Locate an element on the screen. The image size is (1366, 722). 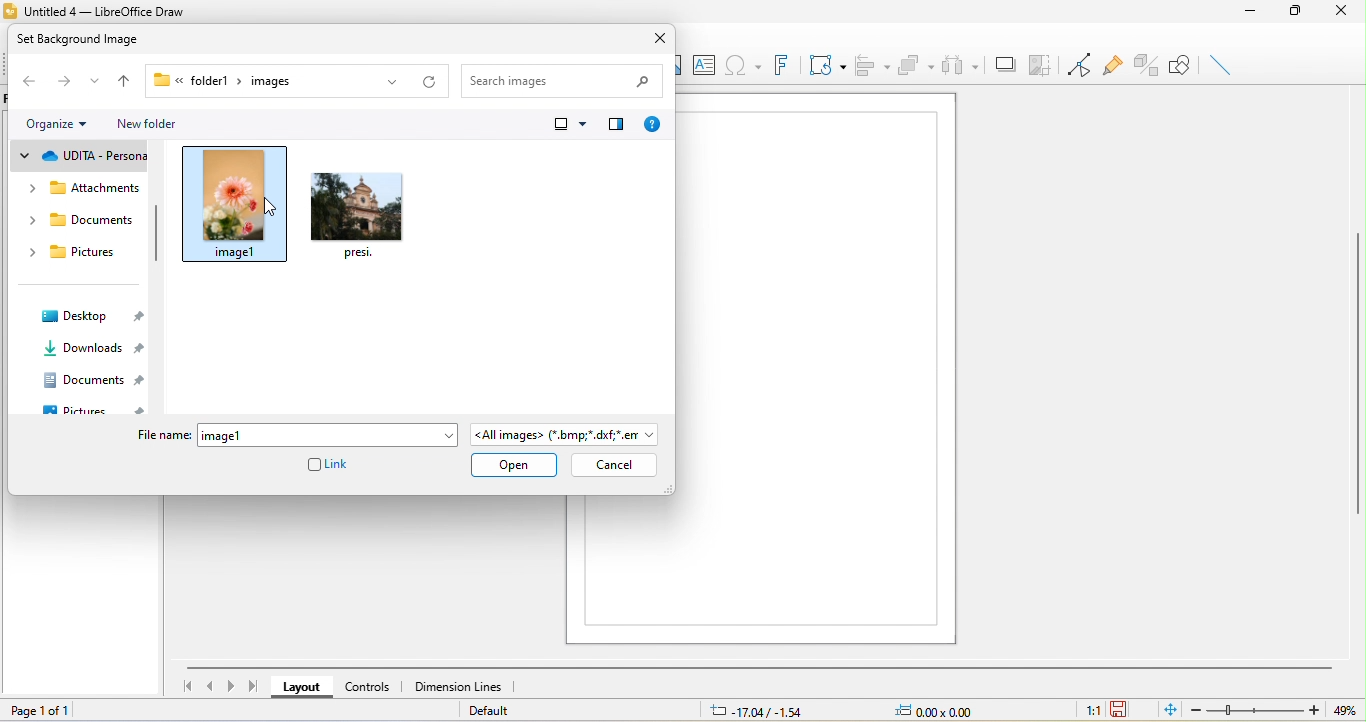
change your view is located at coordinates (566, 126).